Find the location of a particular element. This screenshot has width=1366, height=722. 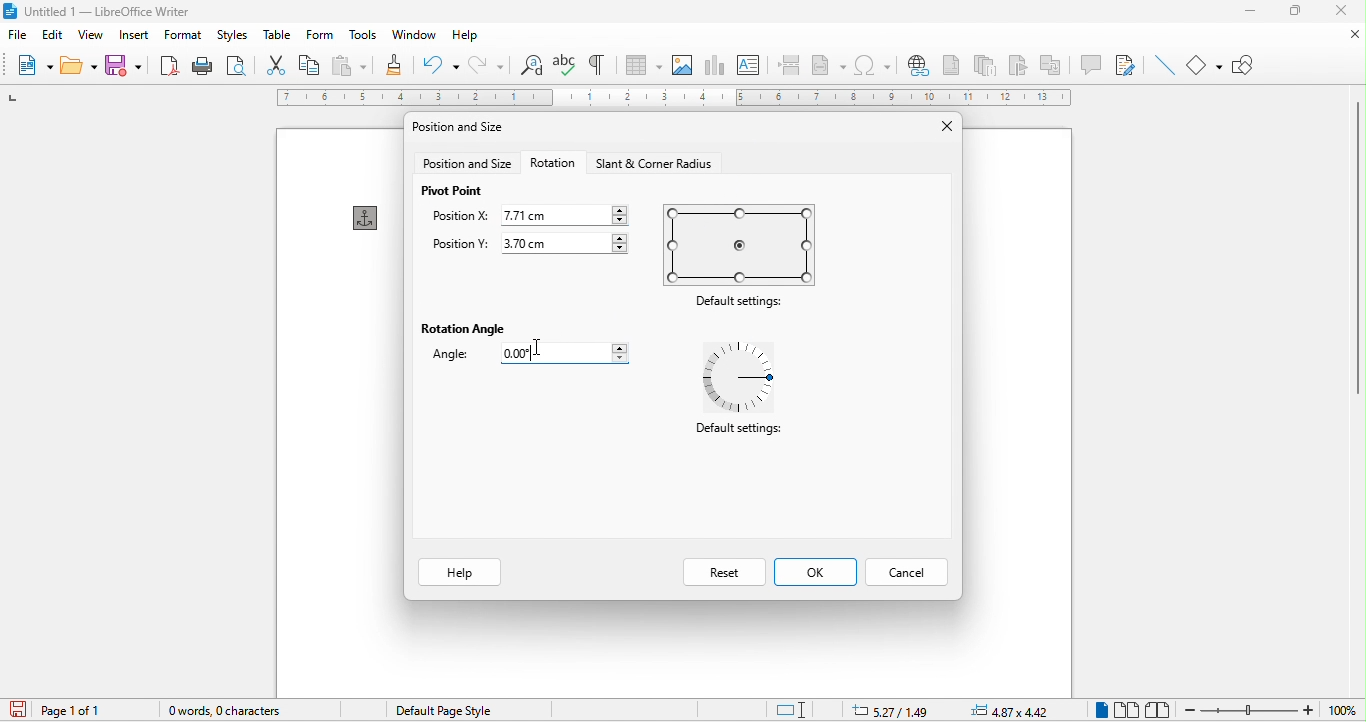

footnote is located at coordinates (950, 64).